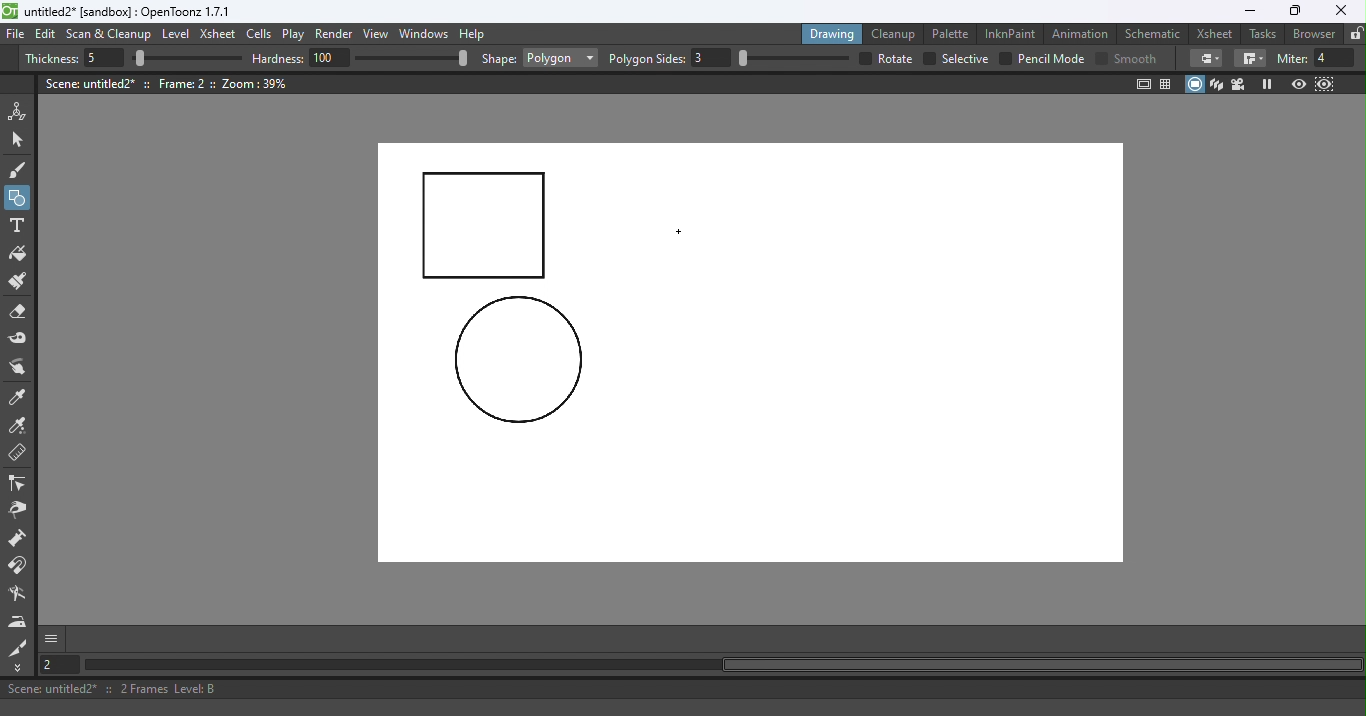 The height and width of the screenshot is (716, 1366). What do you see at coordinates (20, 621) in the screenshot?
I see `Iron tool` at bounding box center [20, 621].